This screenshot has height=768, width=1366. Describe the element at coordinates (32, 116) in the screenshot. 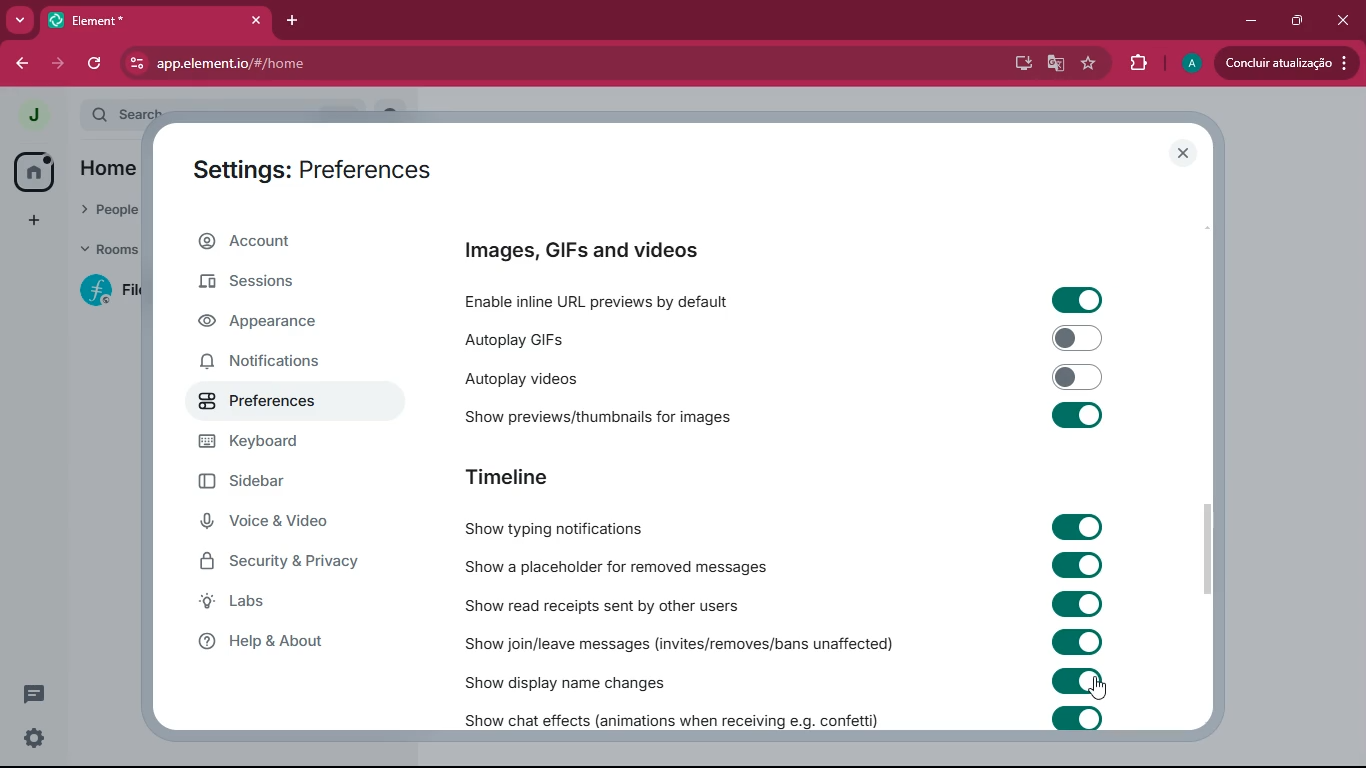

I see `profile picture` at that location.